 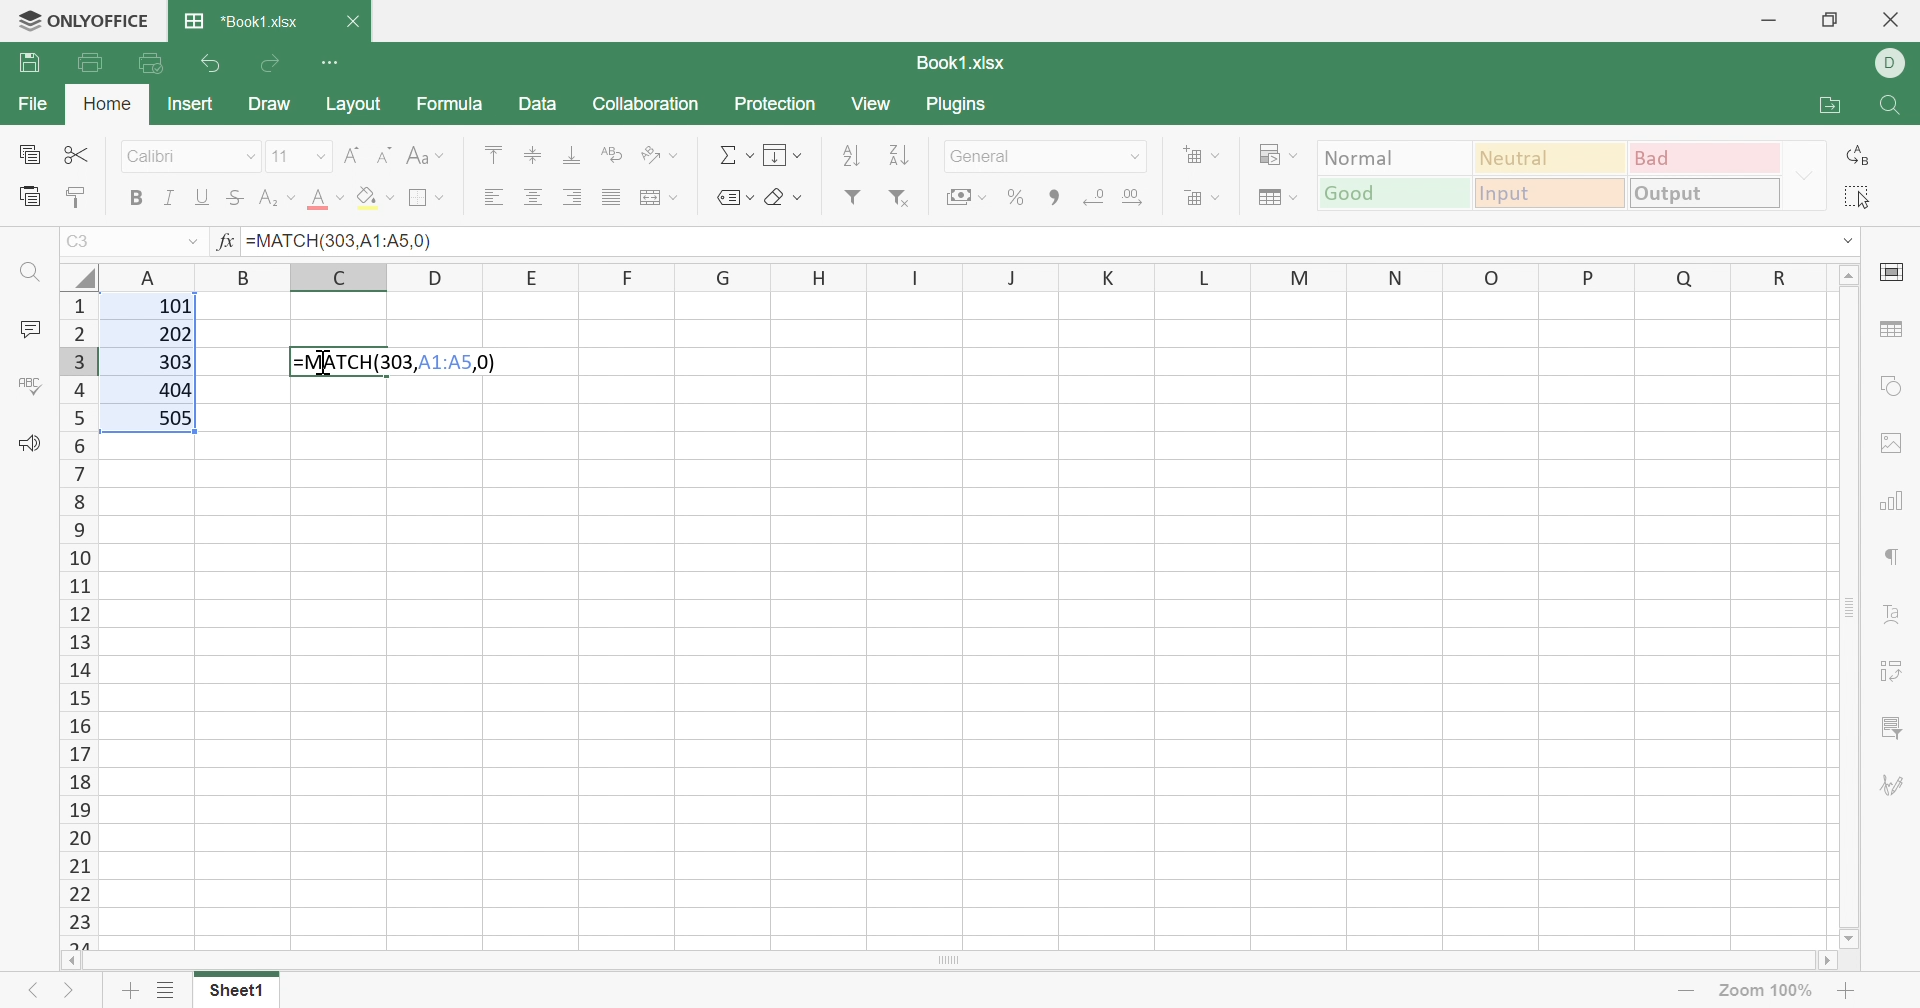 What do you see at coordinates (1804, 175) in the screenshot?
I see `Drop Down` at bounding box center [1804, 175].